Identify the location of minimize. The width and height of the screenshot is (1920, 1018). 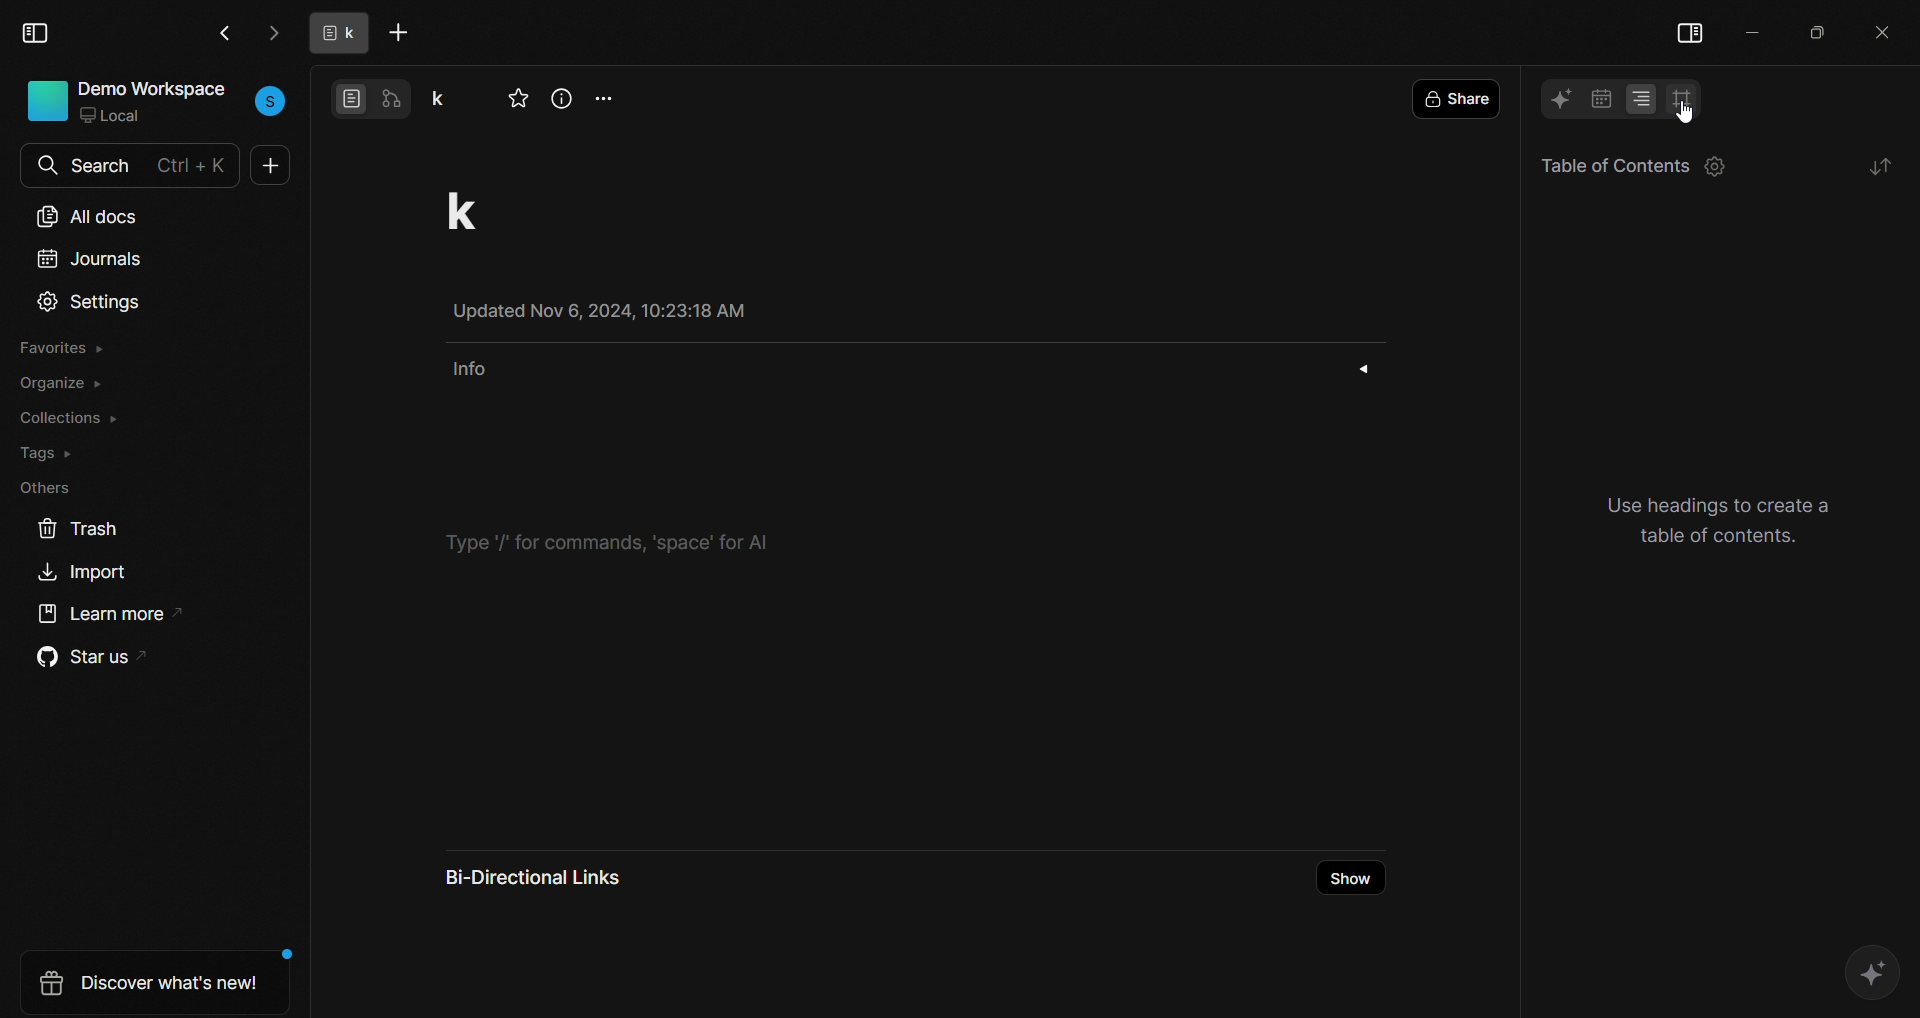
(1757, 30).